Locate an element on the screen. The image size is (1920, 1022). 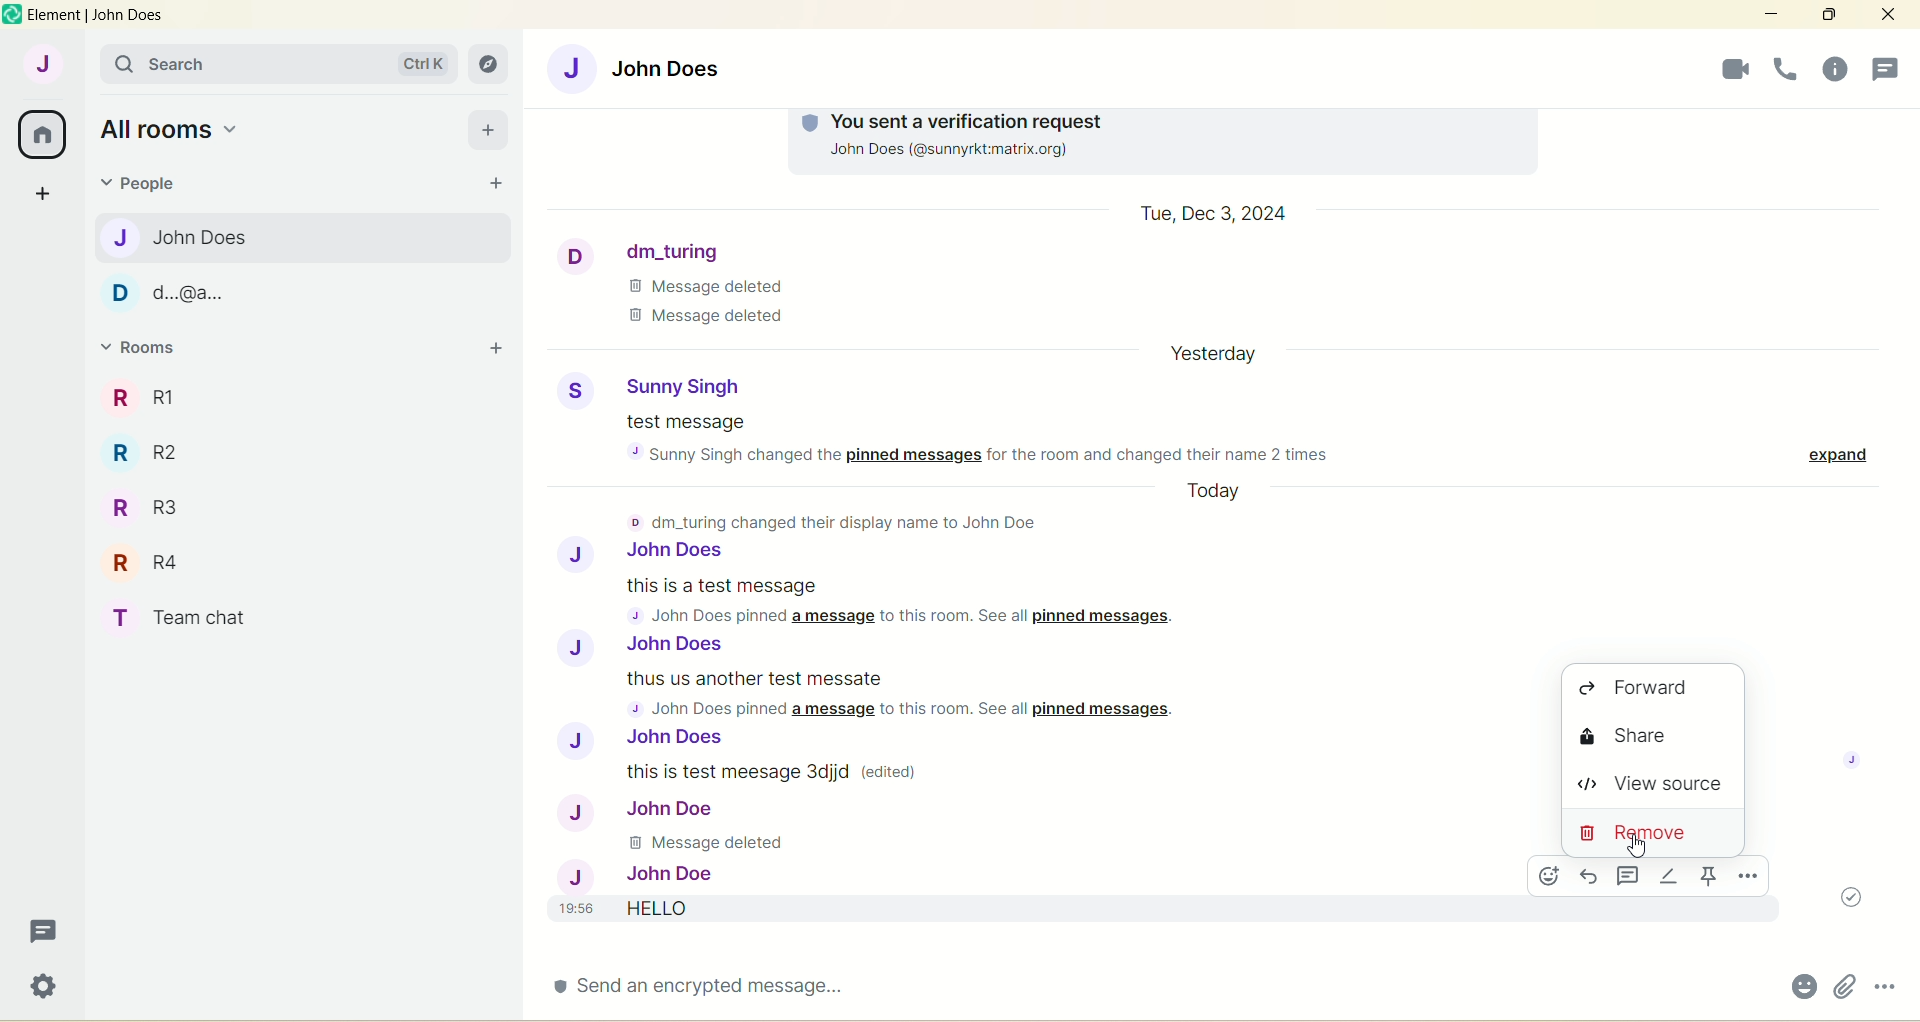
view source is located at coordinates (1659, 784).